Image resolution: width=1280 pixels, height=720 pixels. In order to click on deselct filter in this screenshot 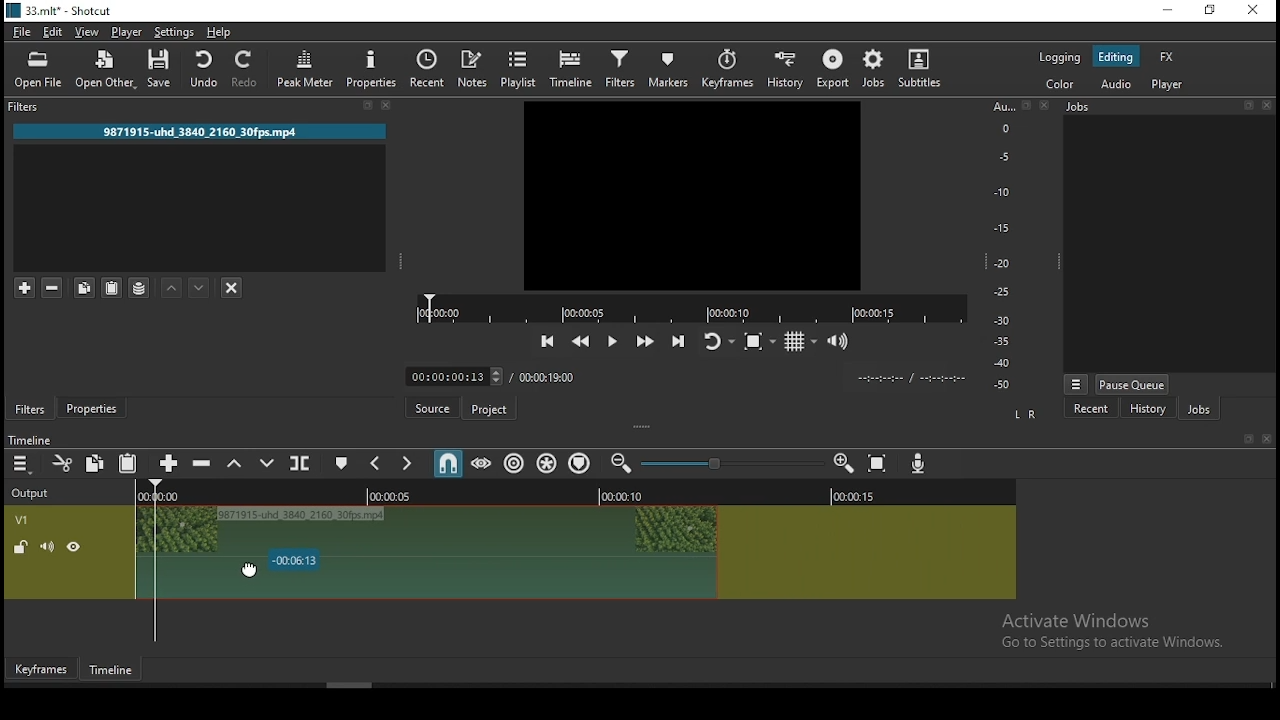, I will do `click(233, 289)`.